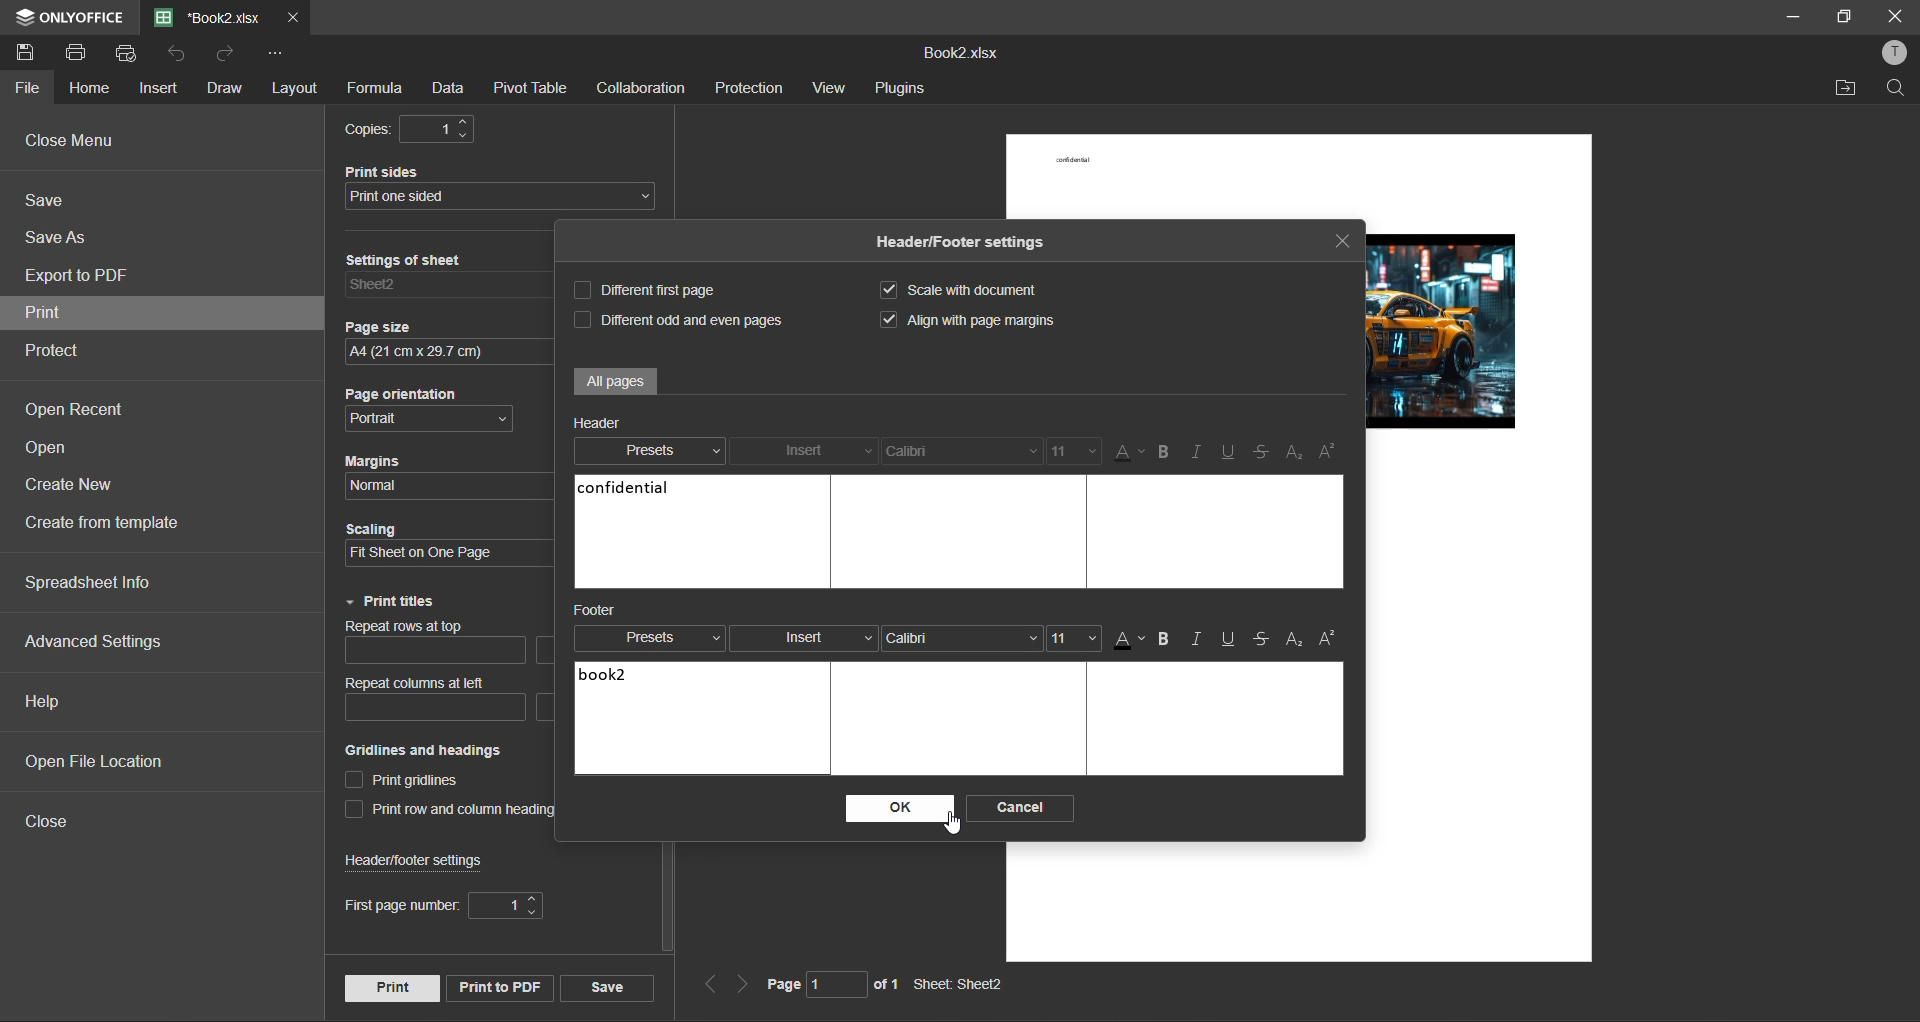 The width and height of the screenshot is (1920, 1022). What do you see at coordinates (1841, 18) in the screenshot?
I see `maximize` at bounding box center [1841, 18].